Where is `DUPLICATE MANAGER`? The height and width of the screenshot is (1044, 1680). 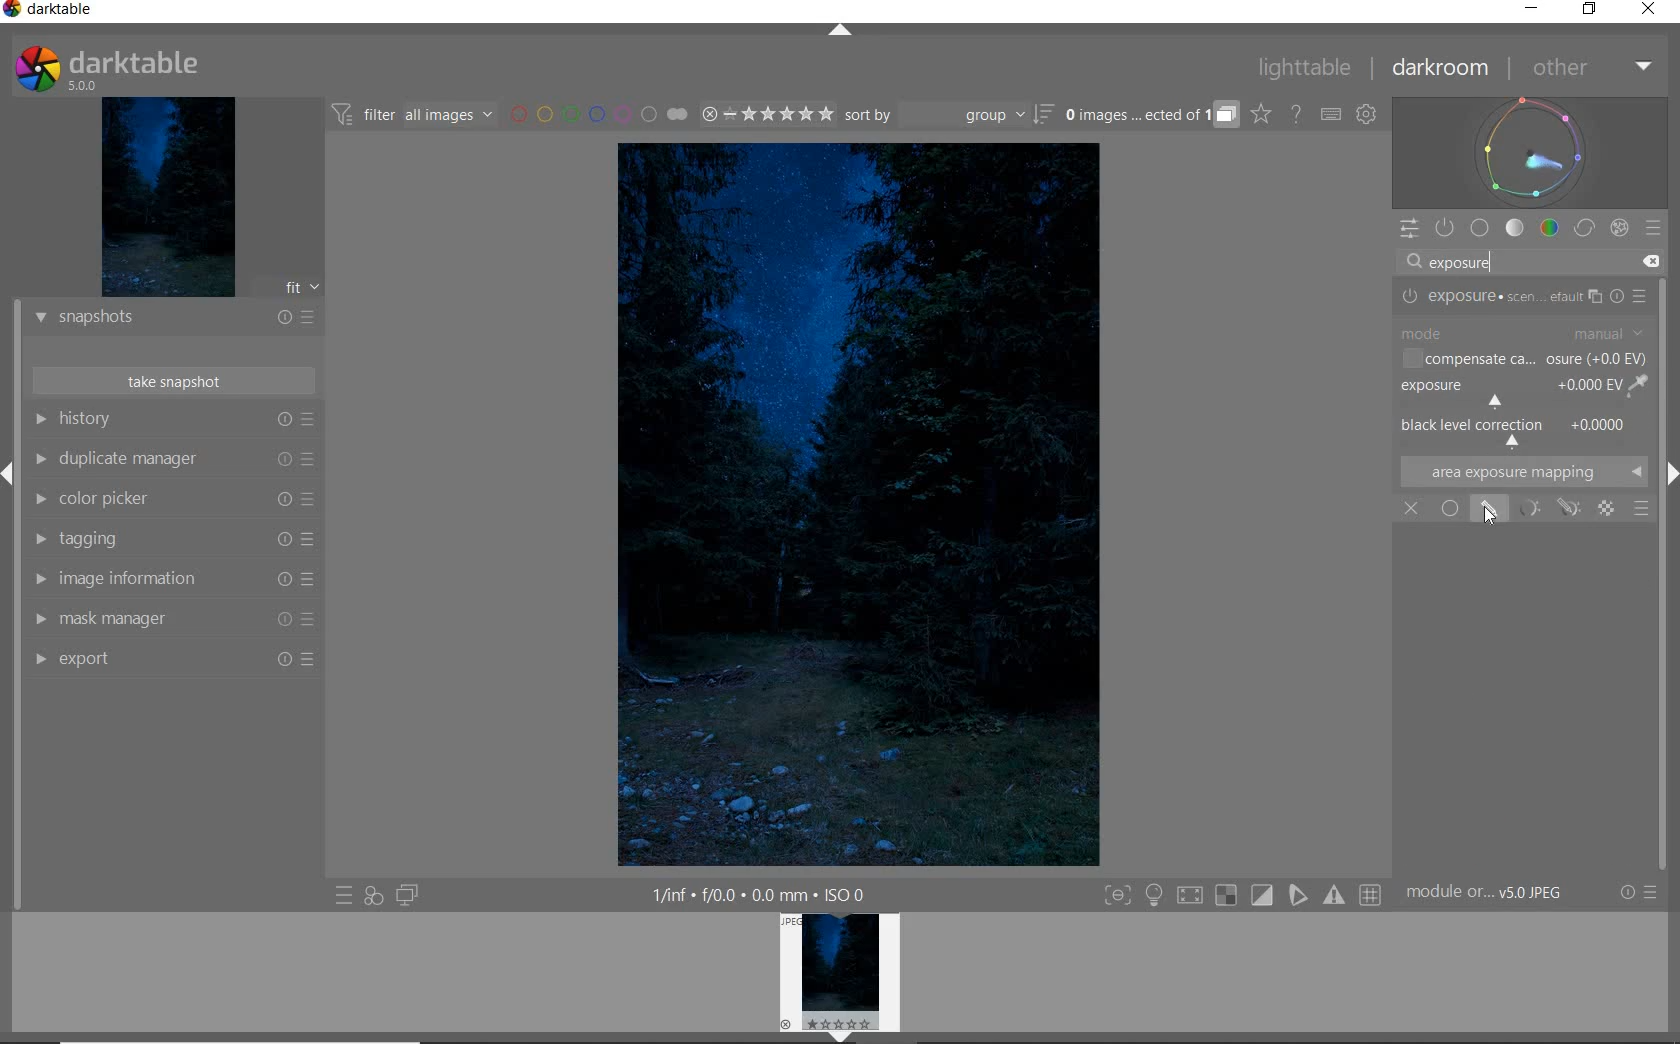 DUPLICATE MANAGER is located at coordinates (172, 459).